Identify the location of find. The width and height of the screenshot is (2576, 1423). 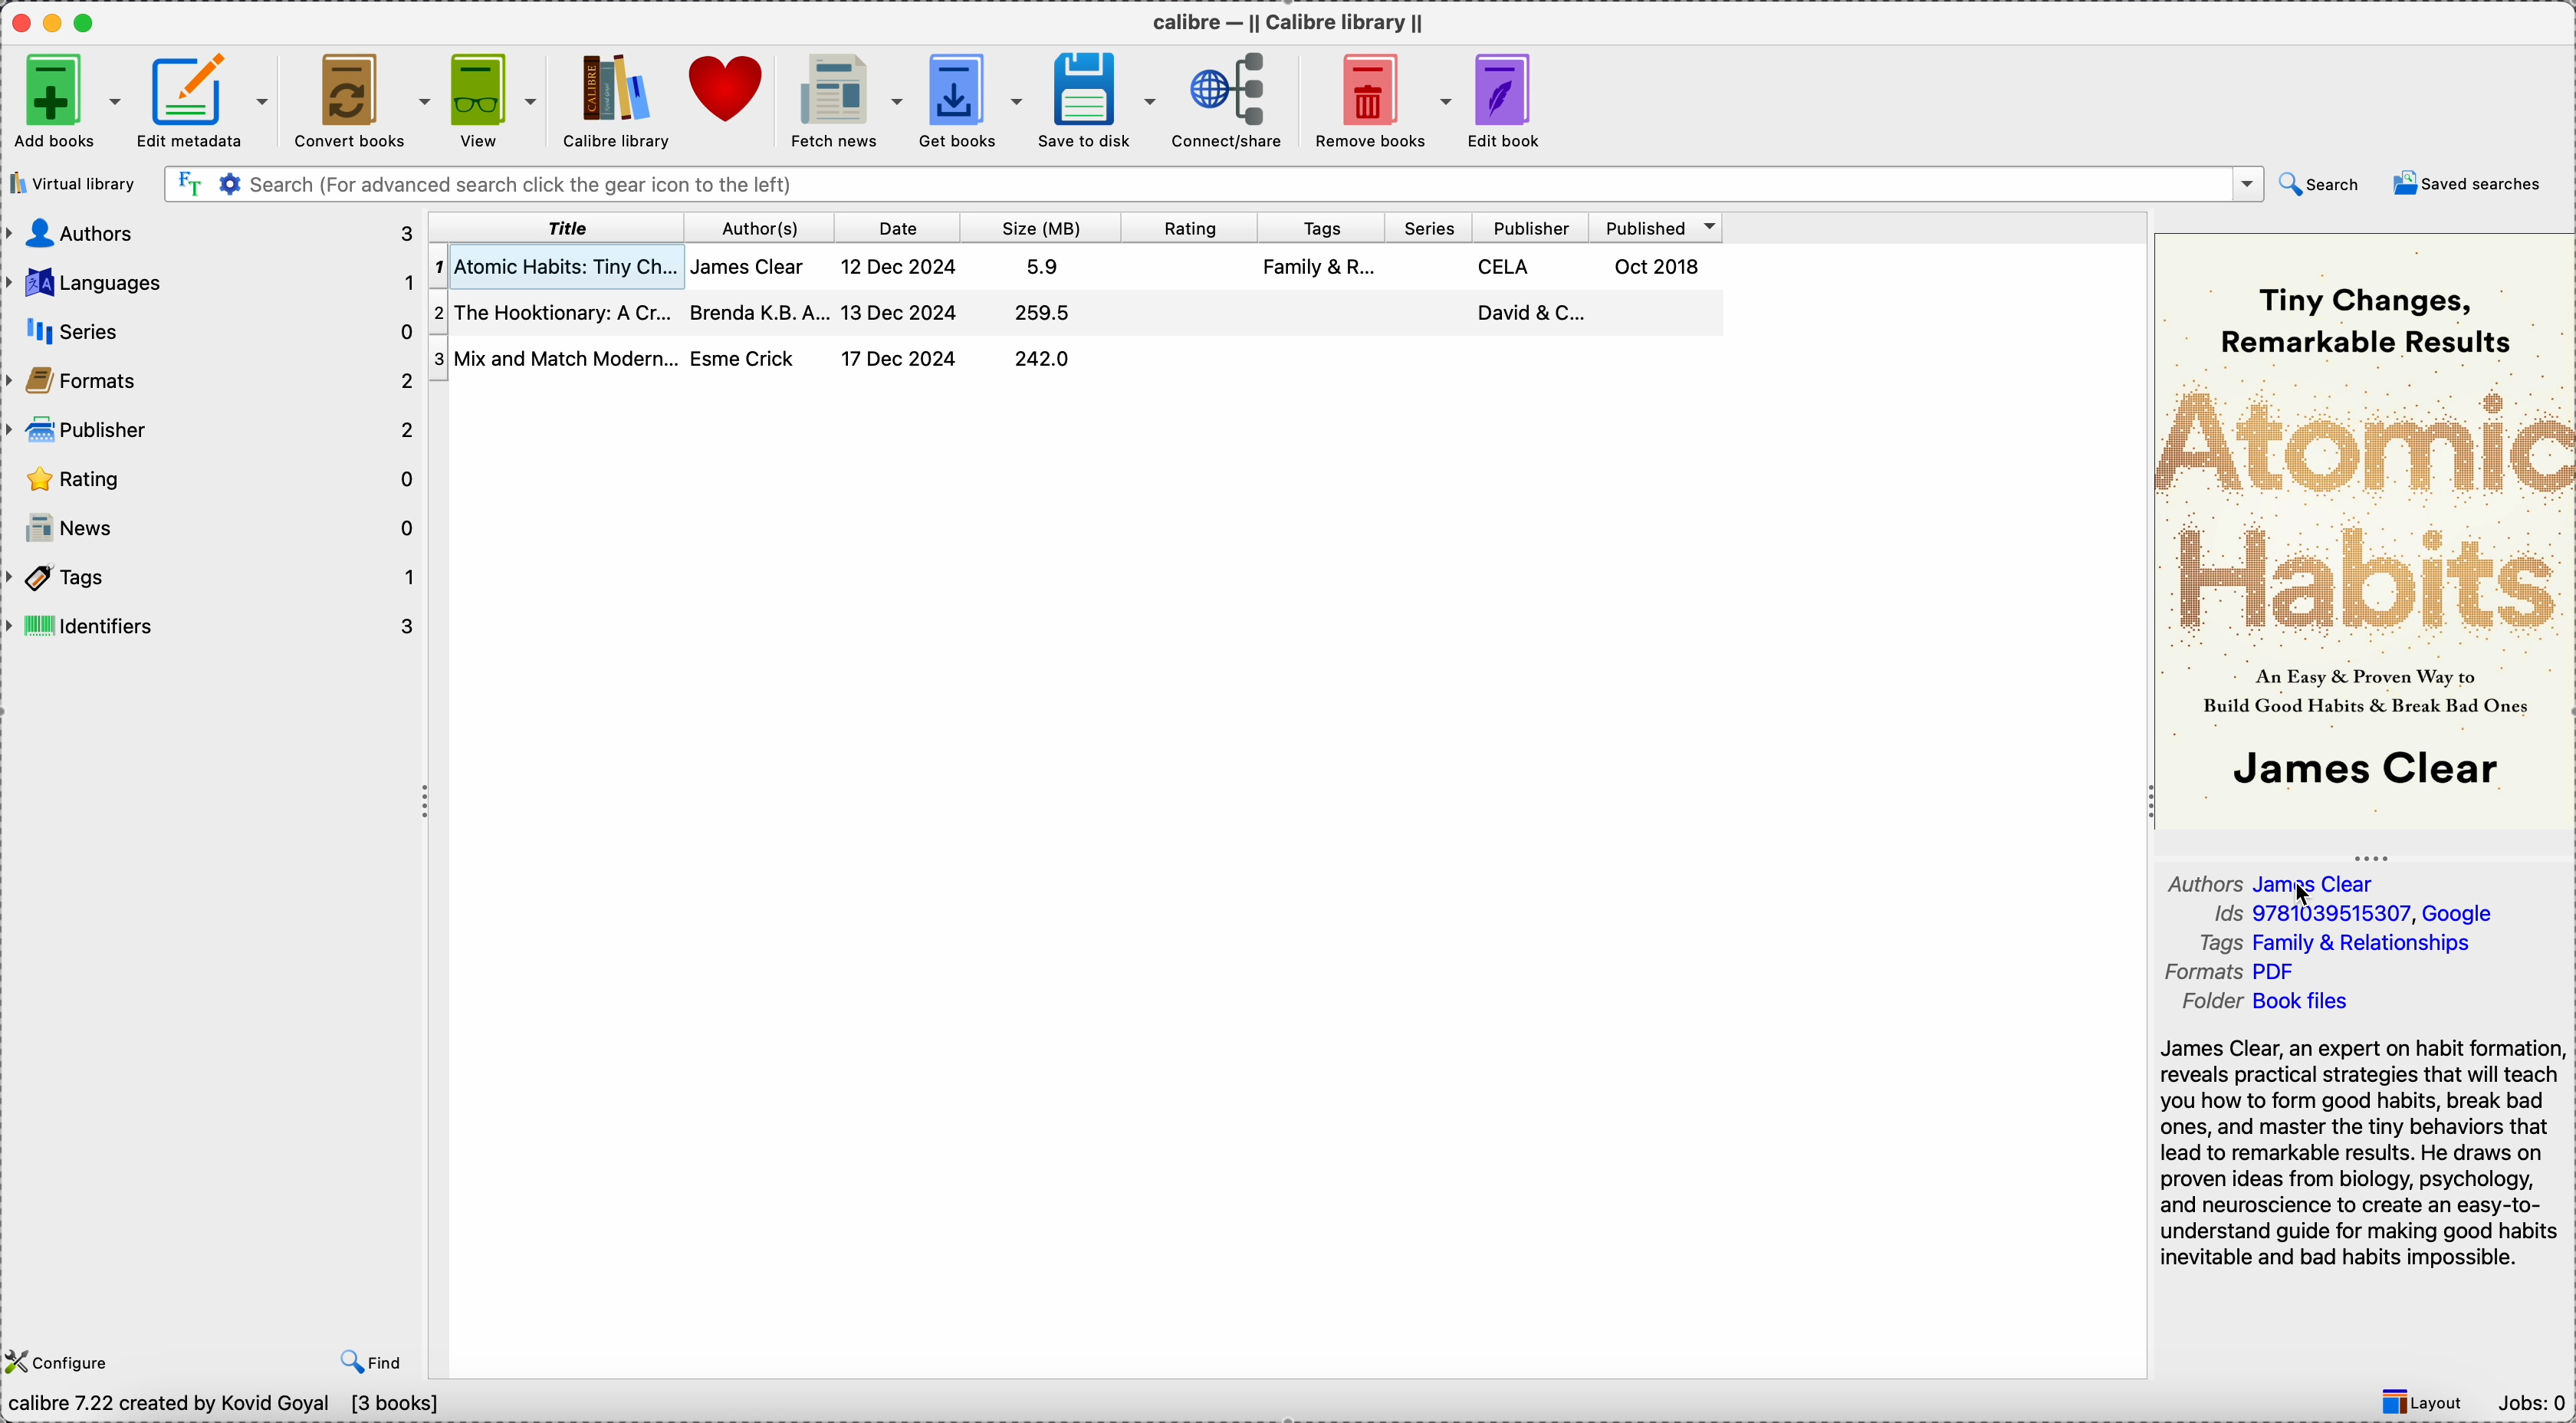
(370, 1361).